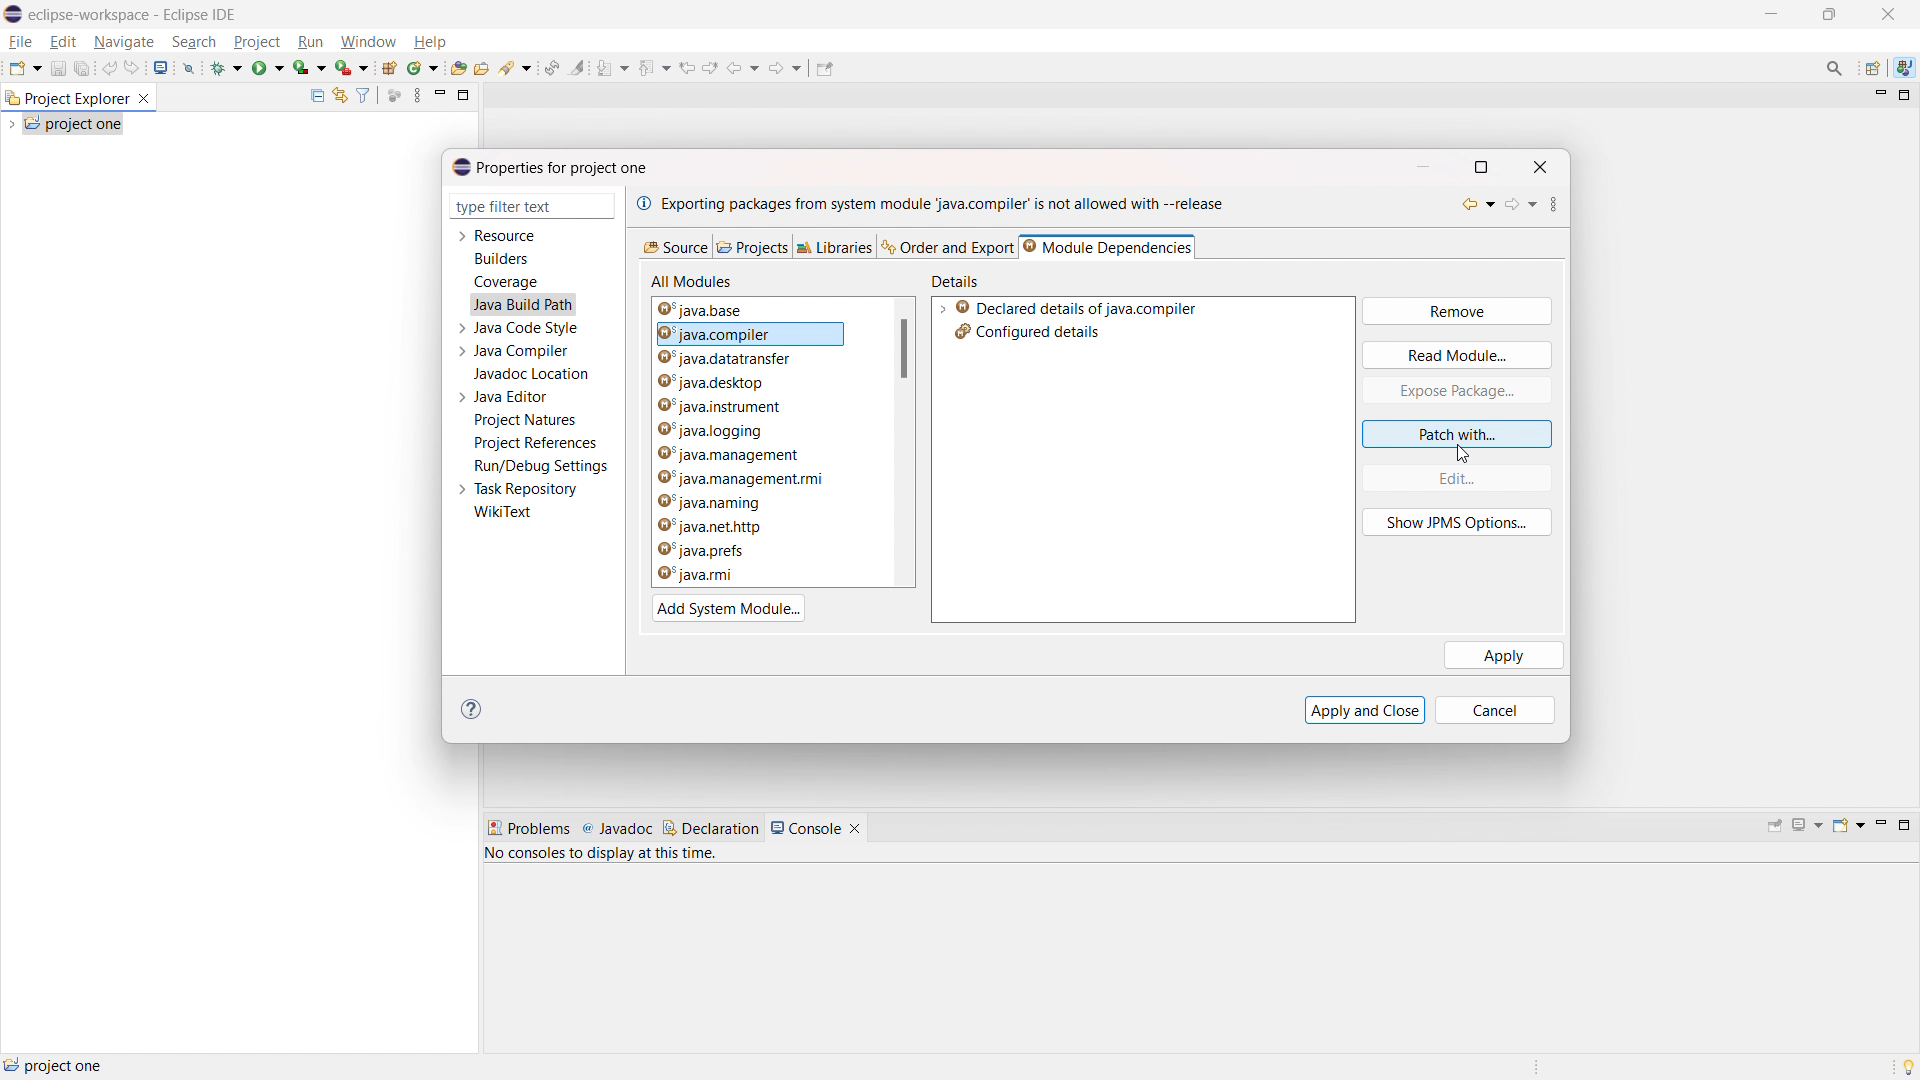  What do you see at coordinates (1457, 391) in the screenshot?
I see `expose package` at bounding box center [1457, 391].